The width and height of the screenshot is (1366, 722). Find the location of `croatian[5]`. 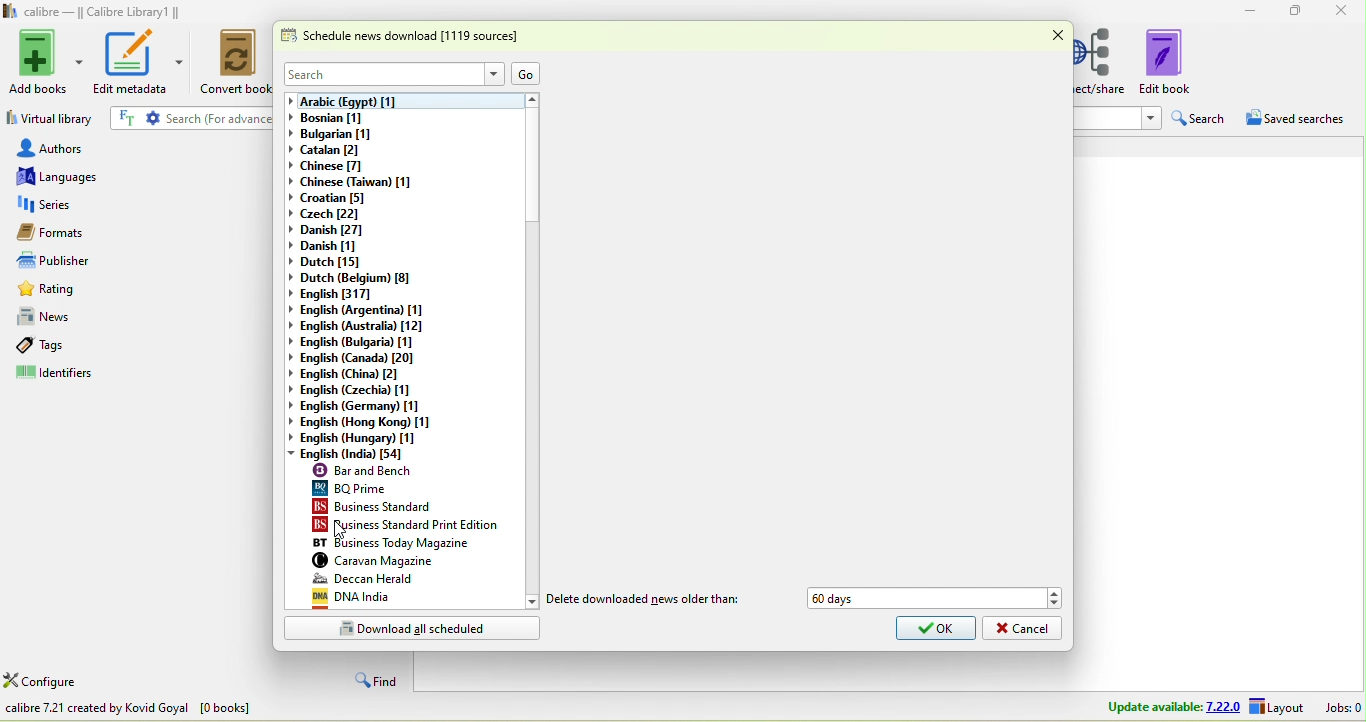

croatian[5] is located at coordinates (336, 198).